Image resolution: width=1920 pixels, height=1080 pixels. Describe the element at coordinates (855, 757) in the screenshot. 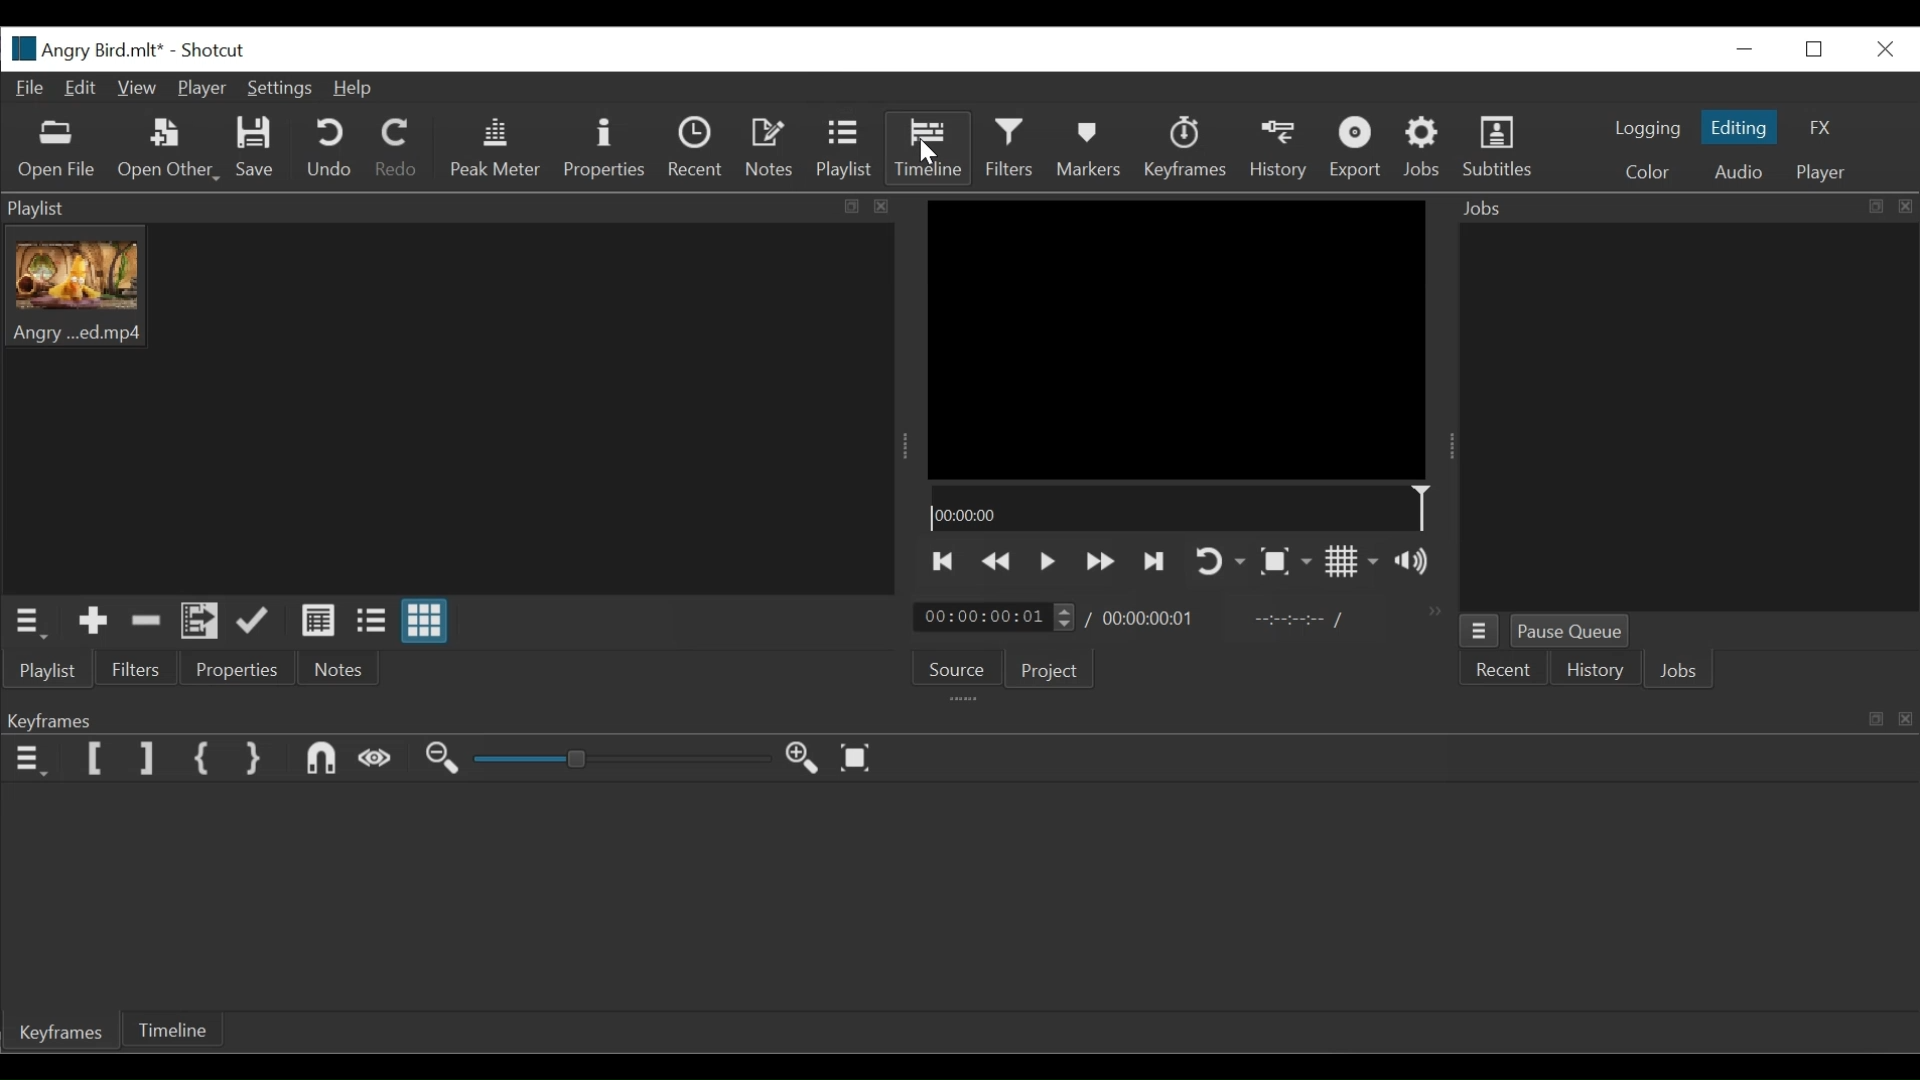

I see `Zoom keyframe to fit` at that location.